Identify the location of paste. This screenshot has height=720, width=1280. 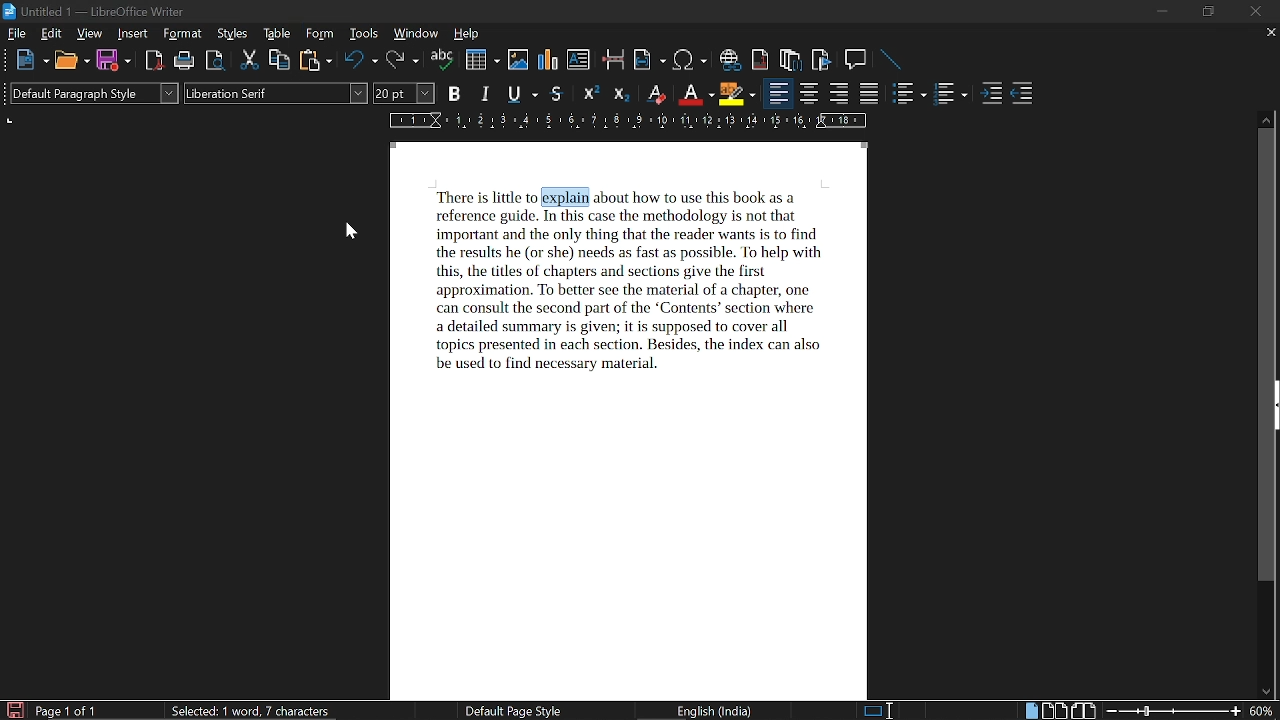
(315, 62).